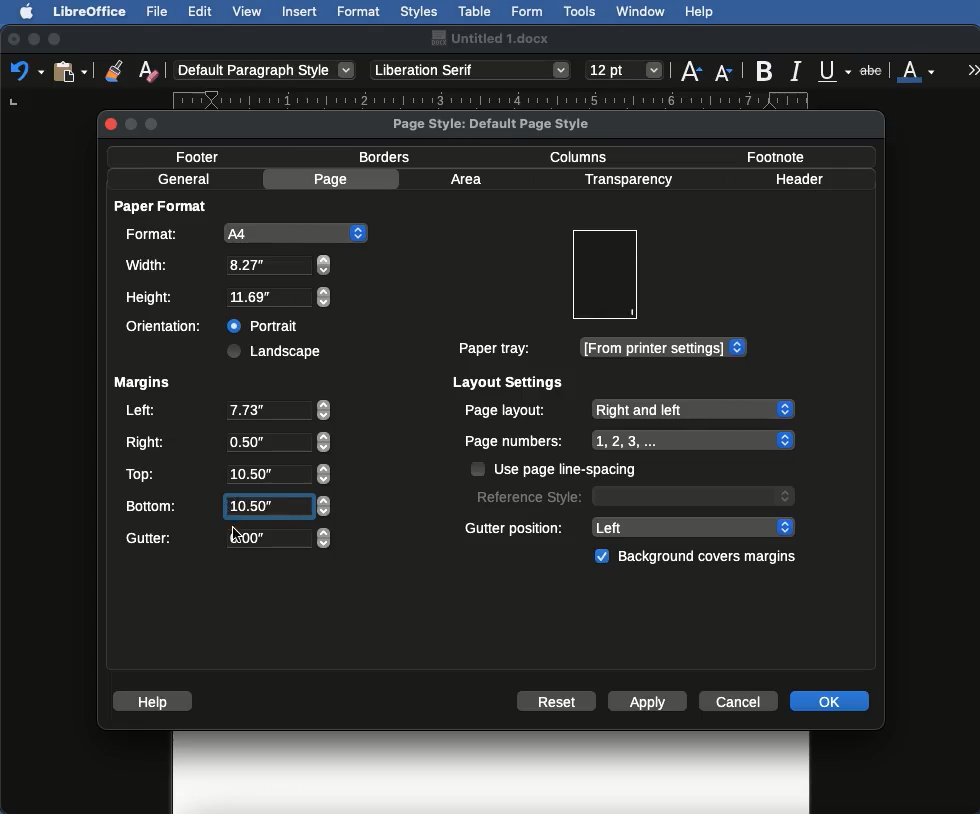  Describe the element at coordinates (70, 70) in the screenshot. I see `Clipboard` at that location.